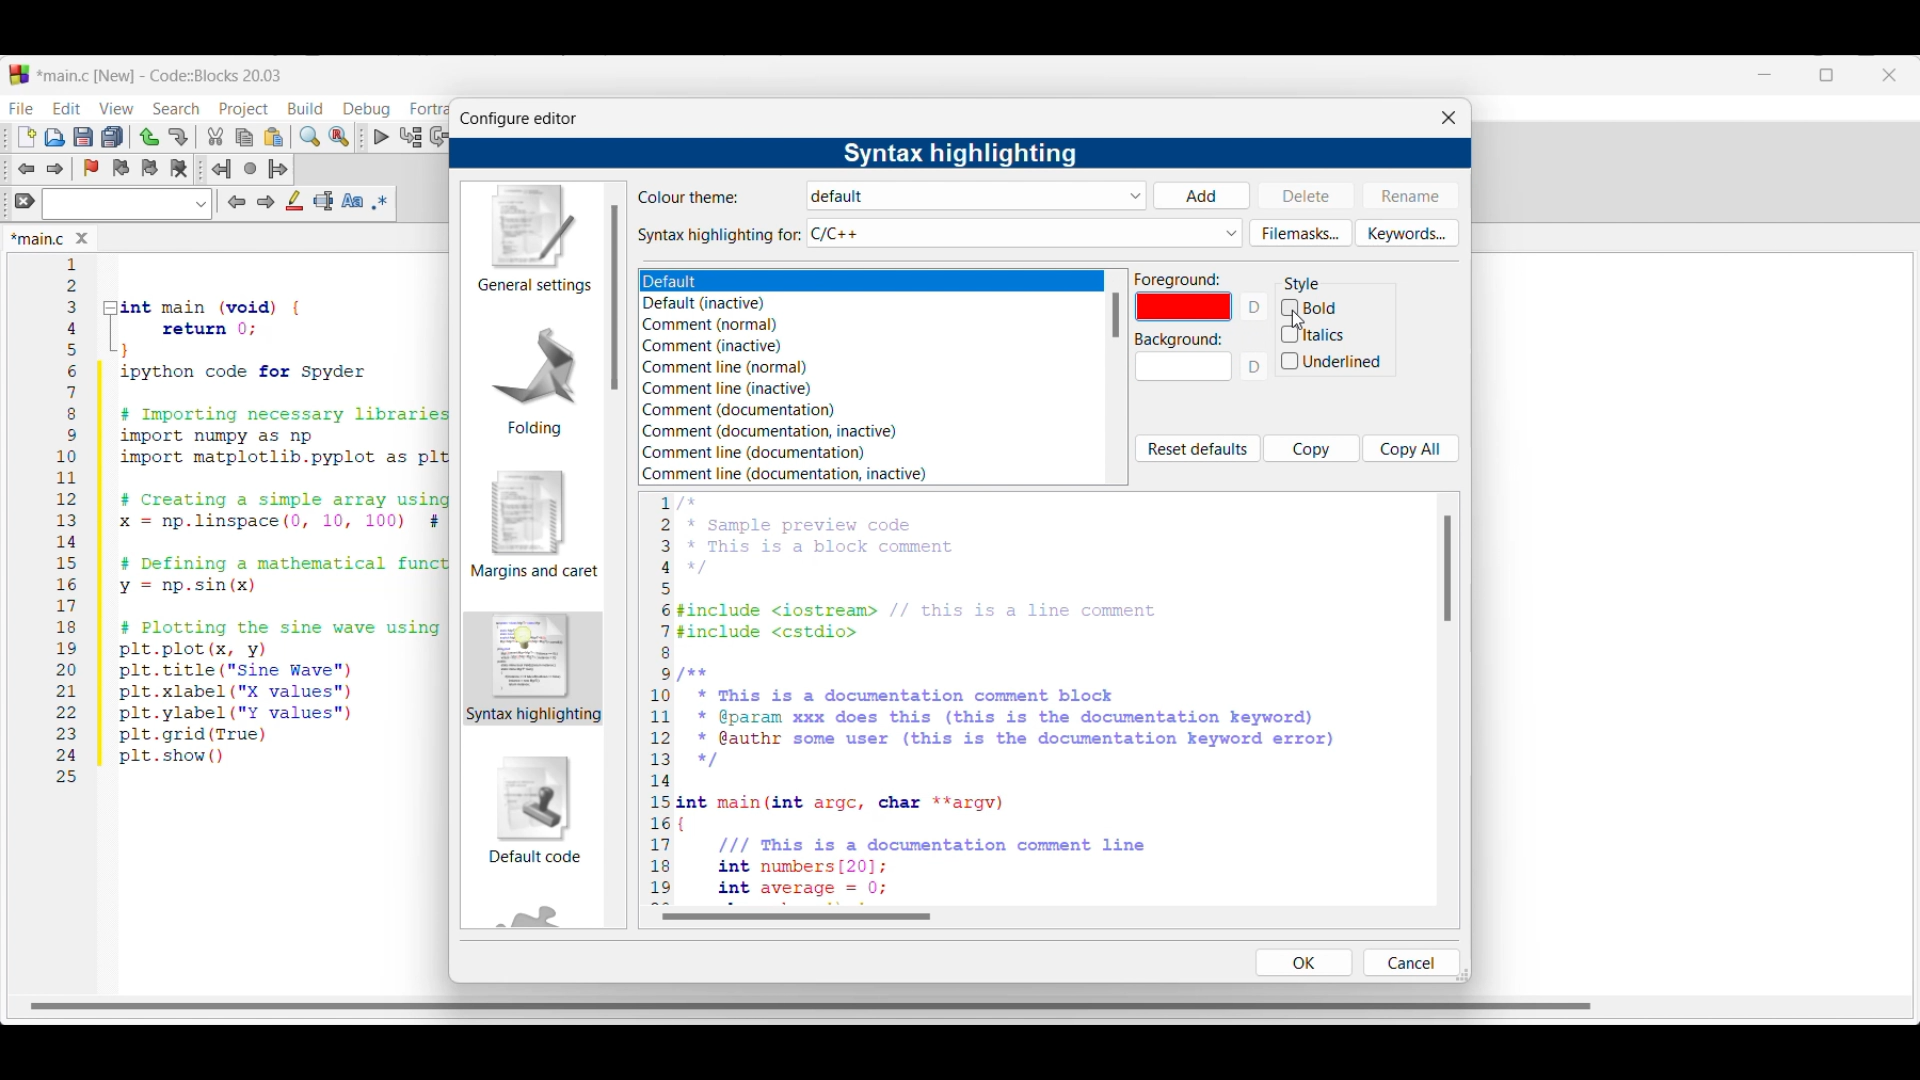 The width and height of the screenshot is (1920, 1080). What do you see at coordinates (713, 346) in the screenshot?
I see `Comment (inactive)` at bounding box center [713, 346].